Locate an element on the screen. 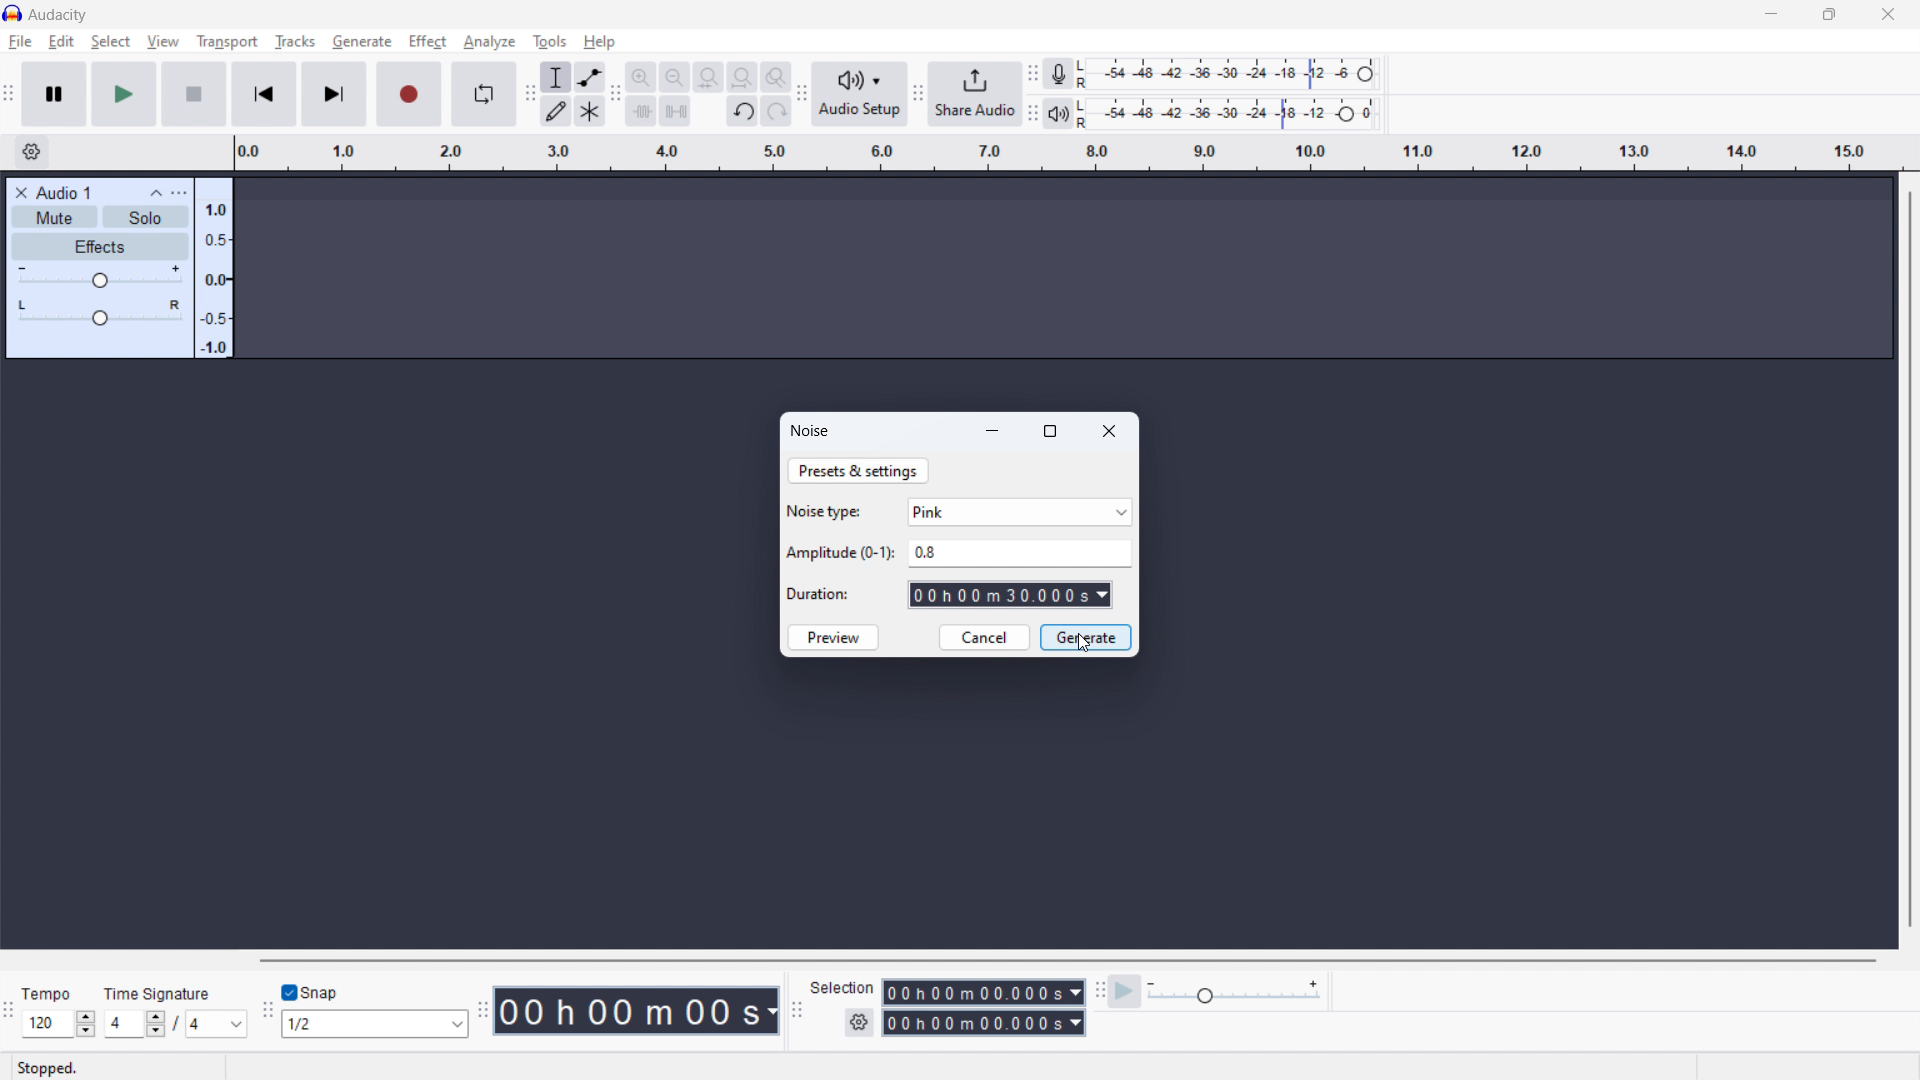 This screenshot has height=1080, width=1920. snapping toolbar is located at coordinates (269, 1011).